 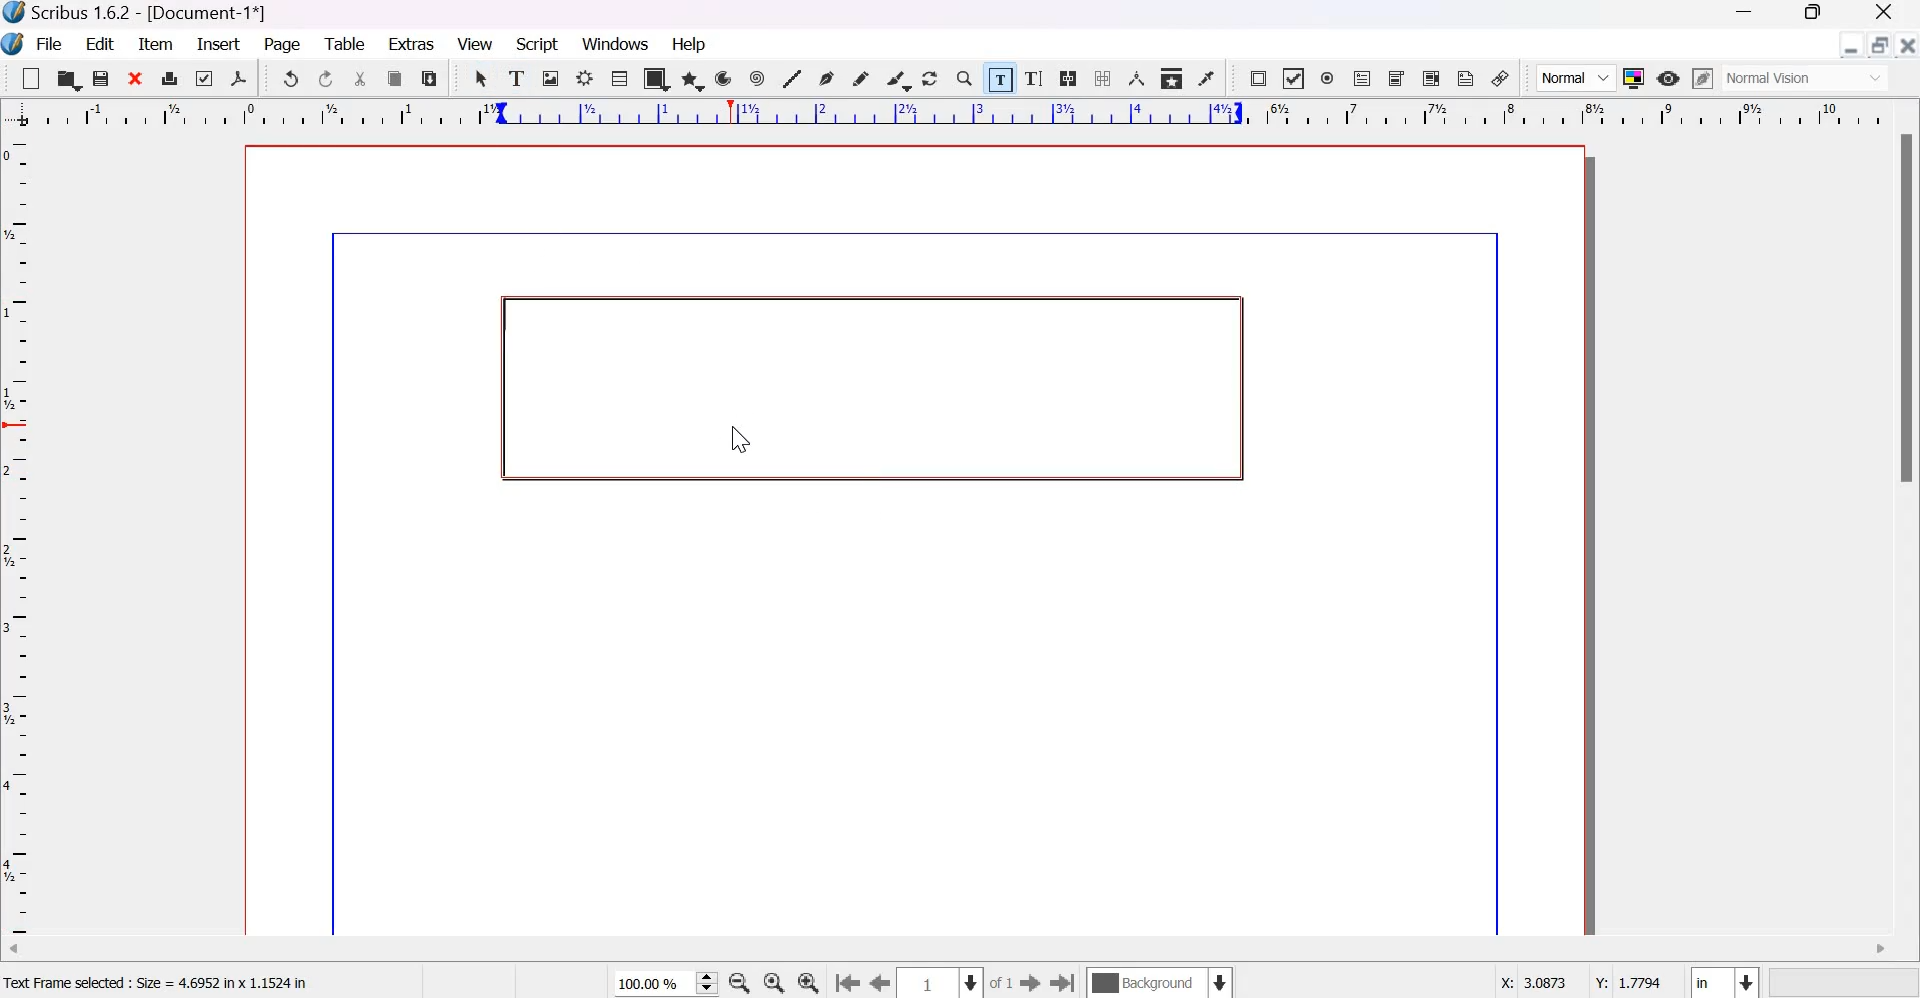 I want to click on Scribus 1.6.2 - [Document-1], so click(x=140, y=14).